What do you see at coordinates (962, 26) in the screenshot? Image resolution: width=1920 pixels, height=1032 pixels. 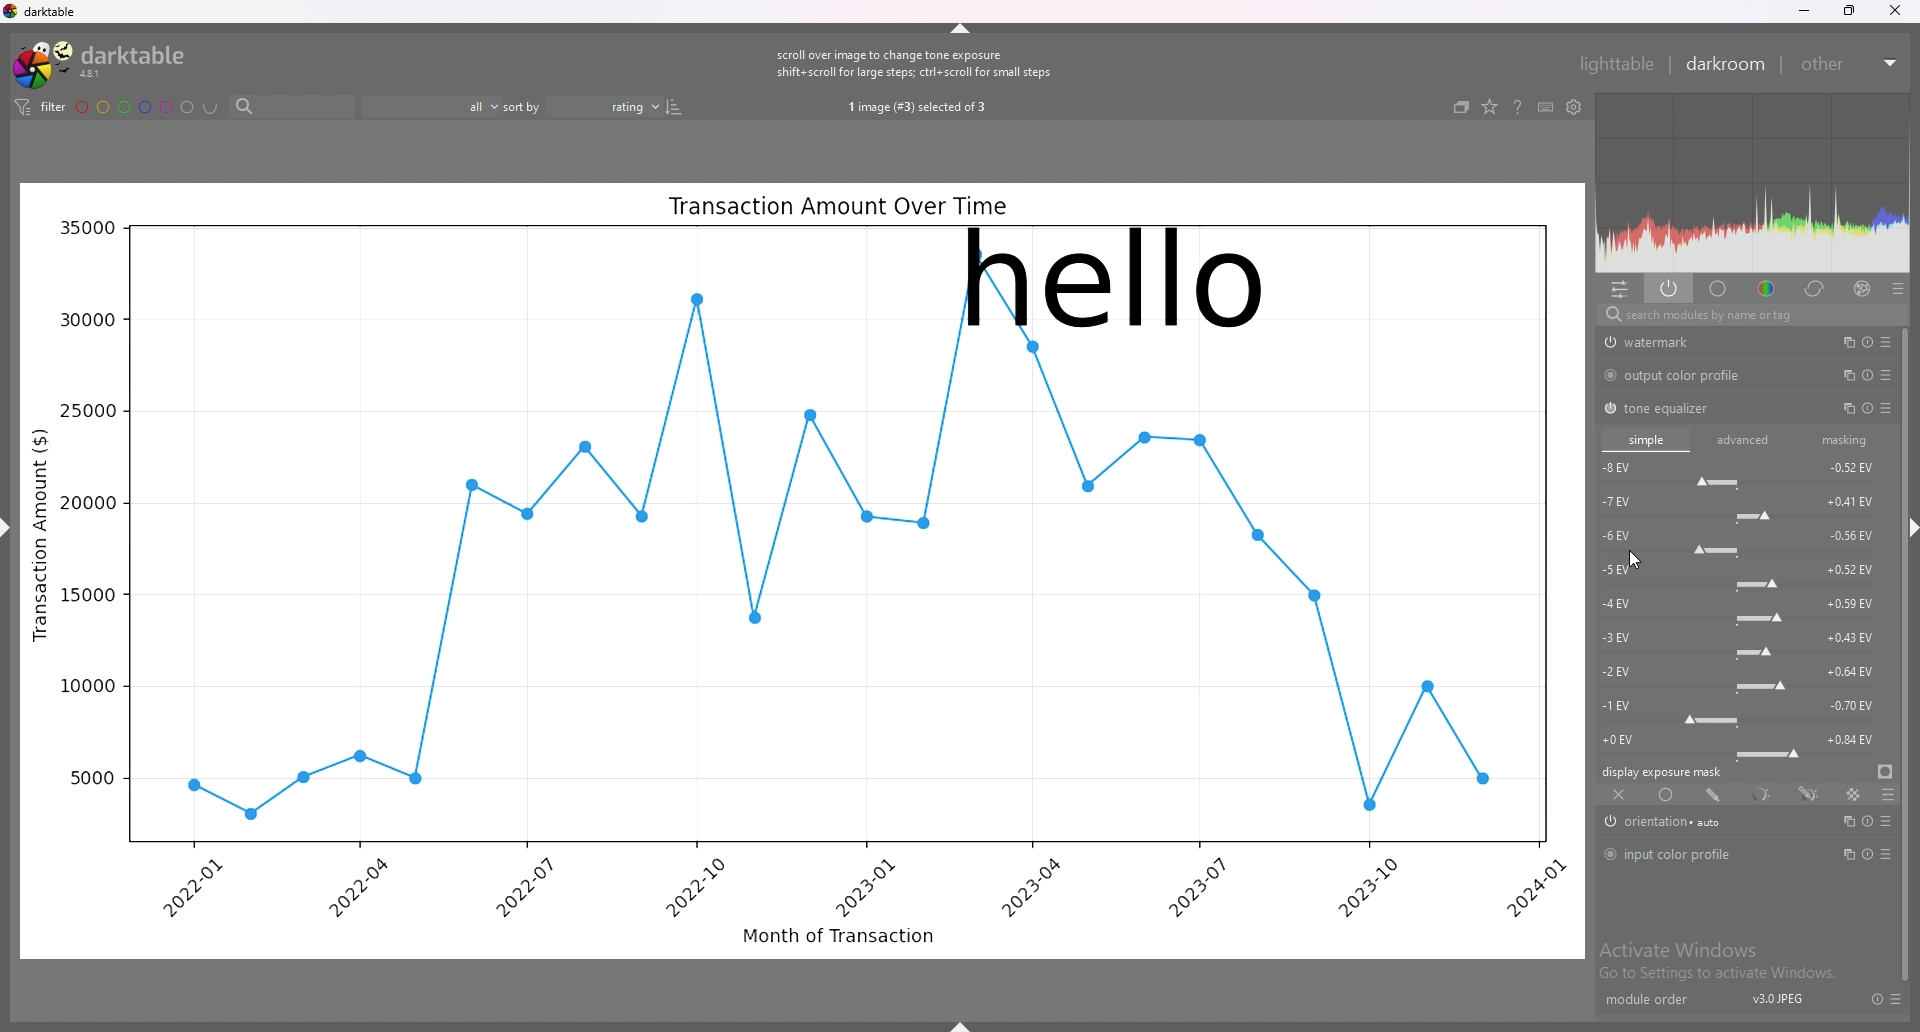 I see `hide` at bounding box center [962, 26].